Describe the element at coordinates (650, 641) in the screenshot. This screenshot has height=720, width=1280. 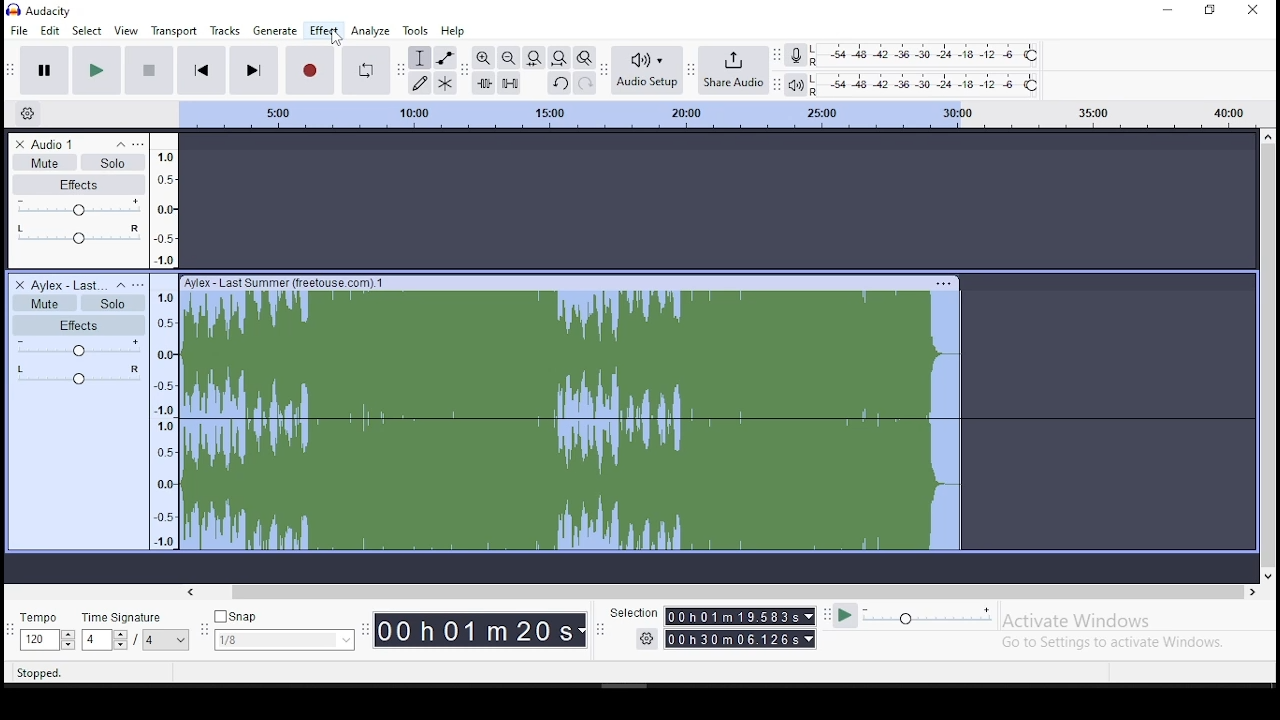
I see `settings` at that location.